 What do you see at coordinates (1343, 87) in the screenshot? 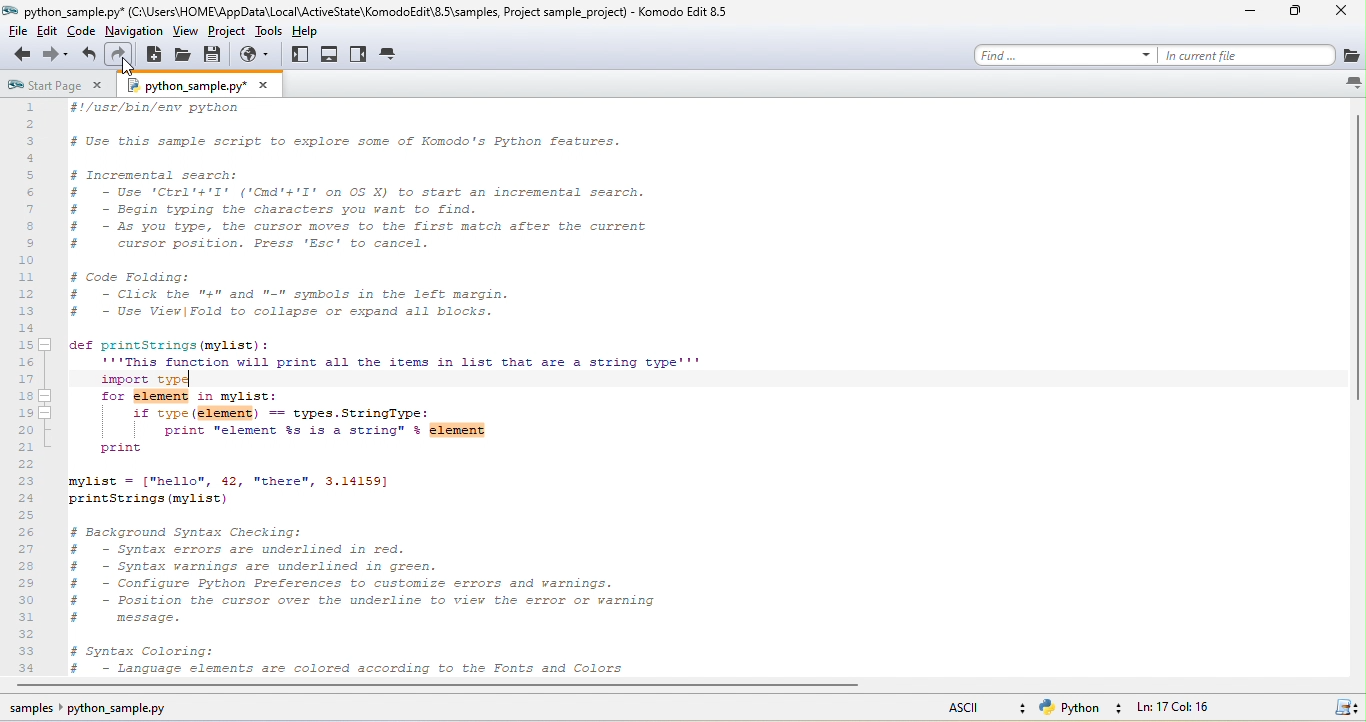
I see `list all tabs` at bounding box center [1343, 87].